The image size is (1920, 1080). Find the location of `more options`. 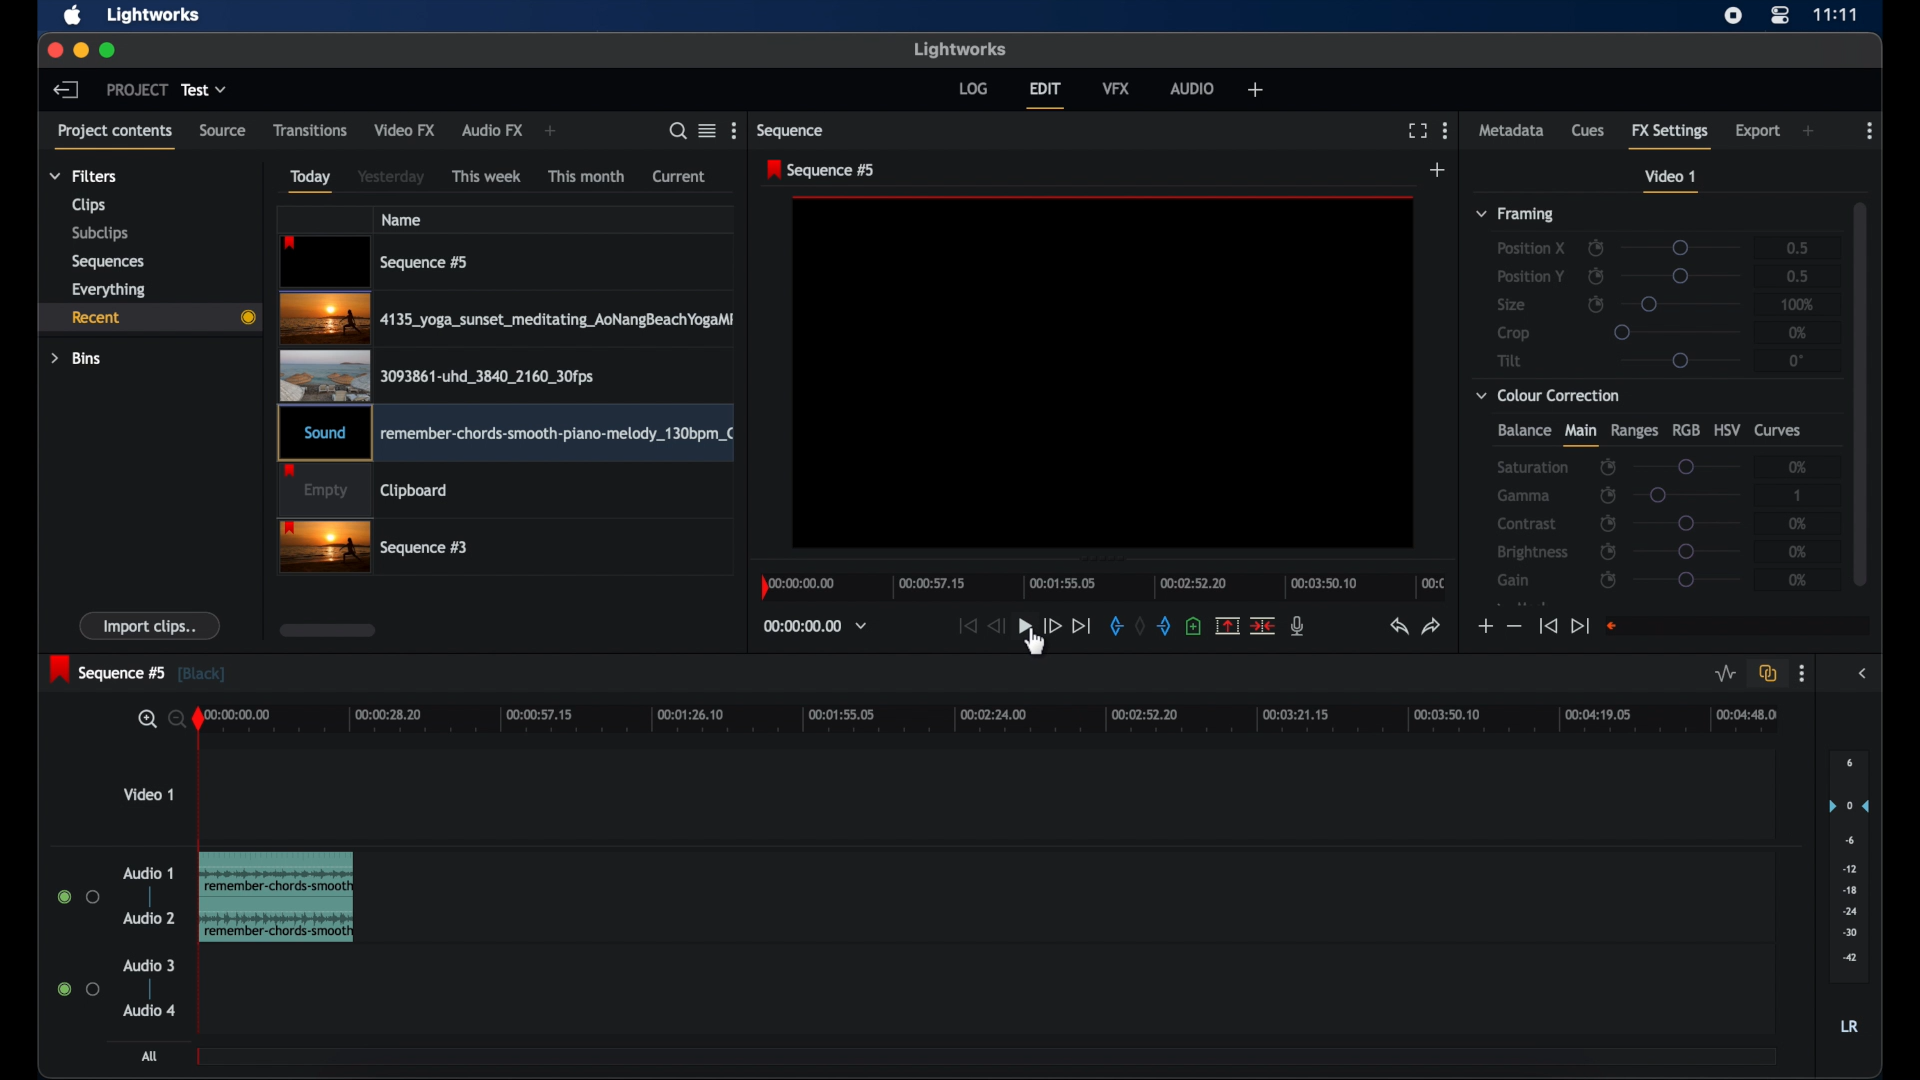

more options is located at coordinates (1446, 130).